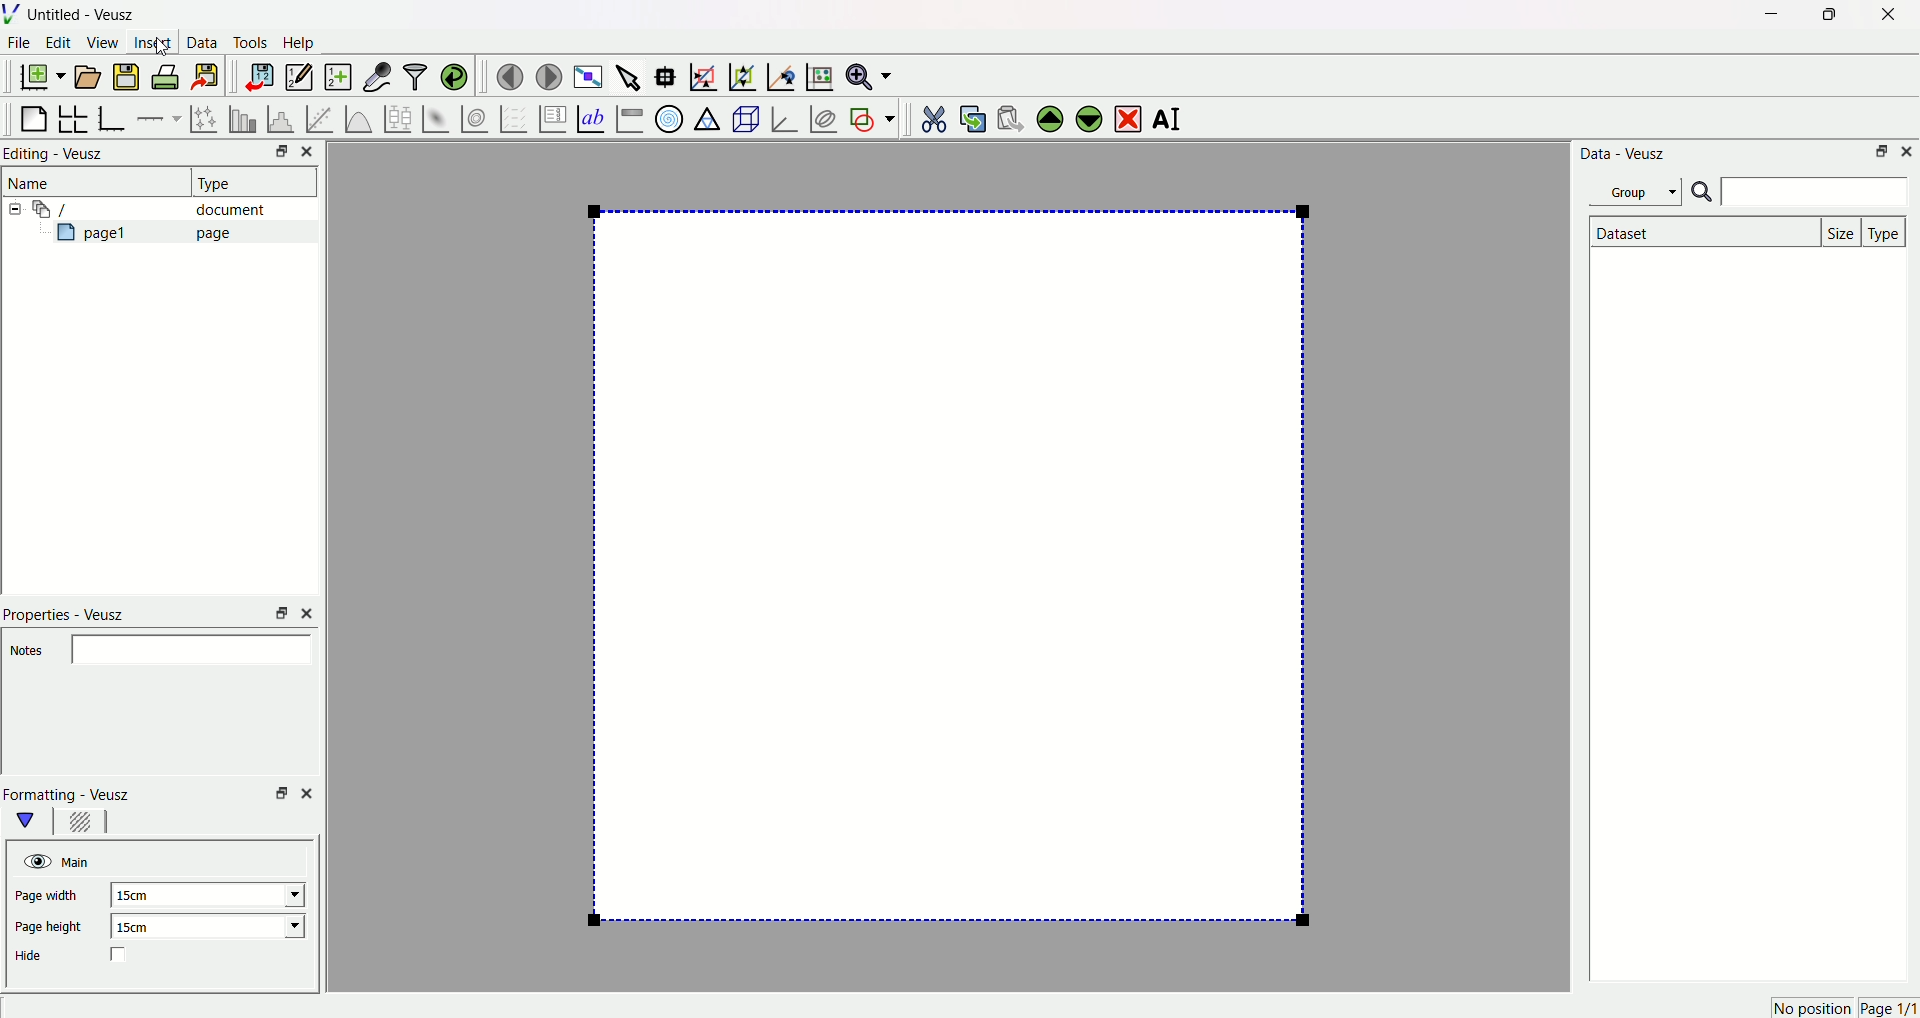 The width and height of the screenshot is (1920, 1018). Describe the element at coordinates (1810, 1008) in the screenshot. I see `no position` at that location.